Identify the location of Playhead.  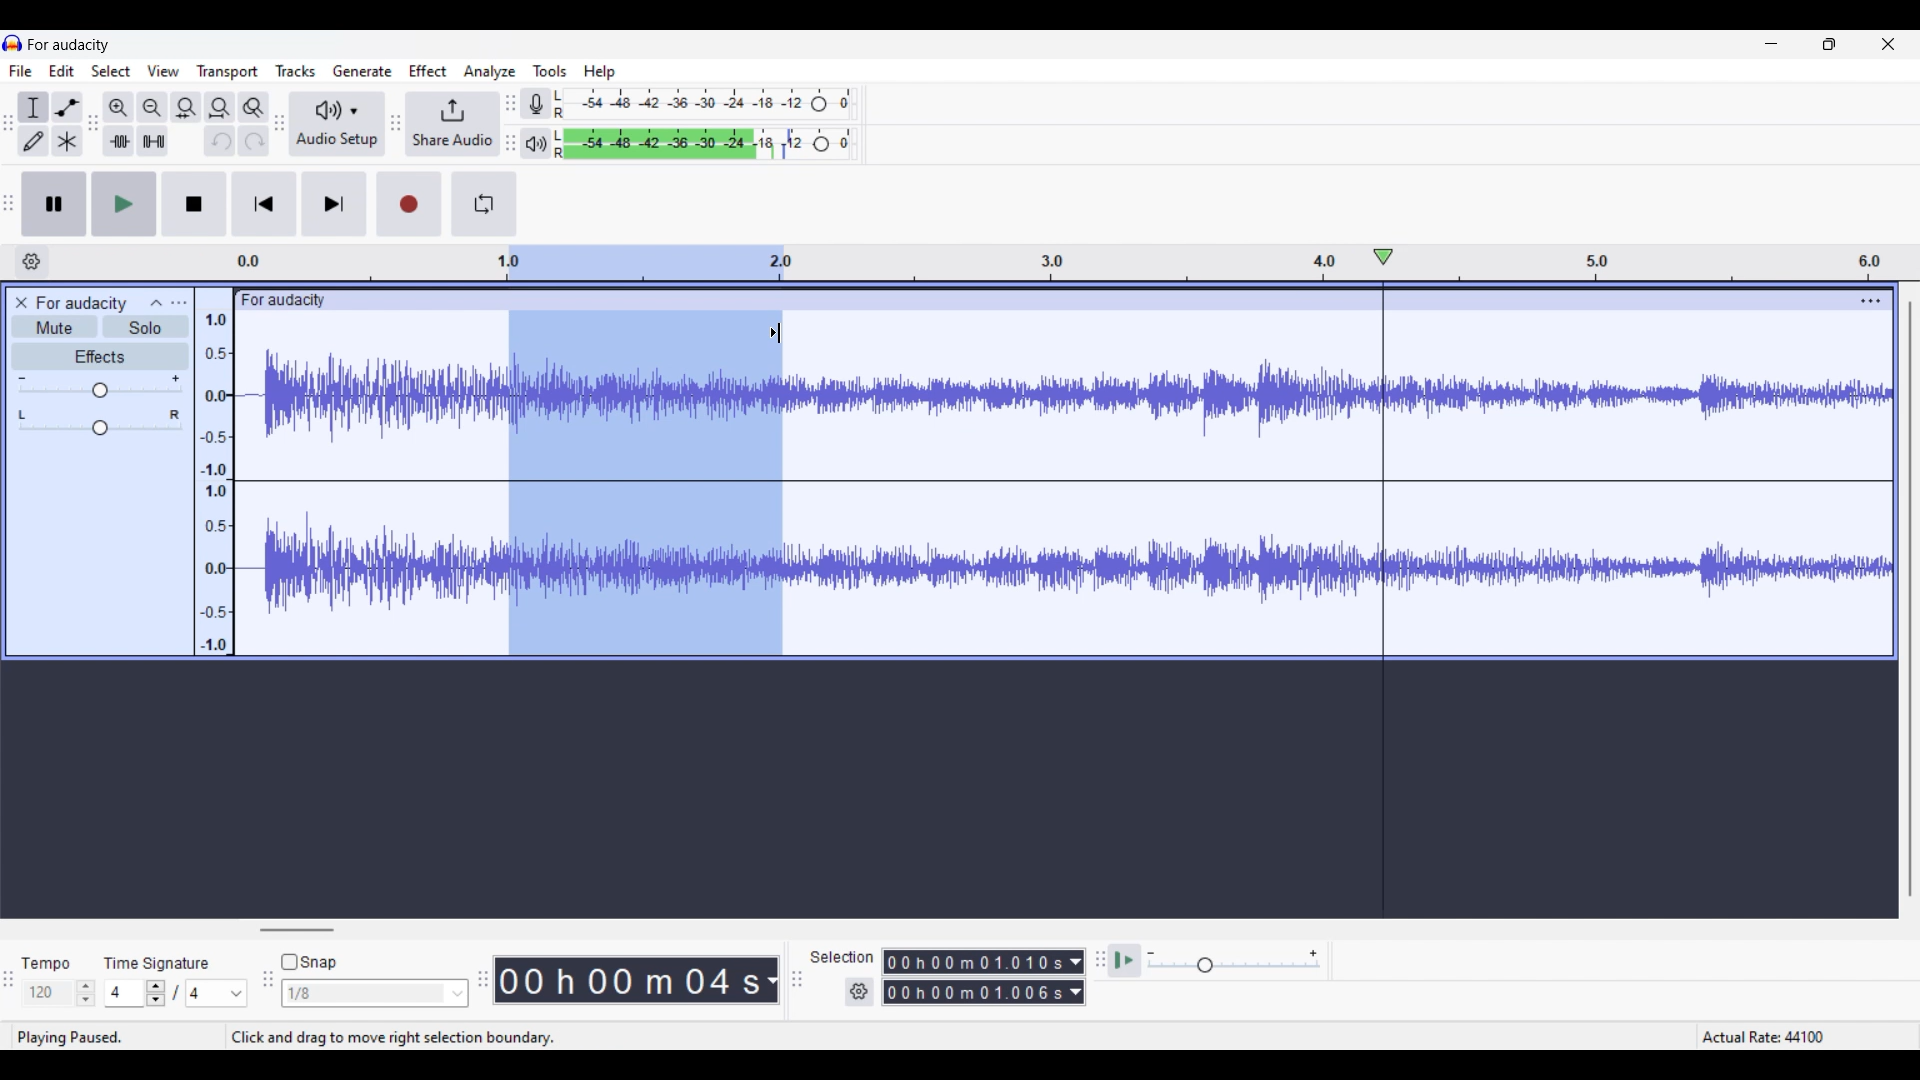
(1384, 582).